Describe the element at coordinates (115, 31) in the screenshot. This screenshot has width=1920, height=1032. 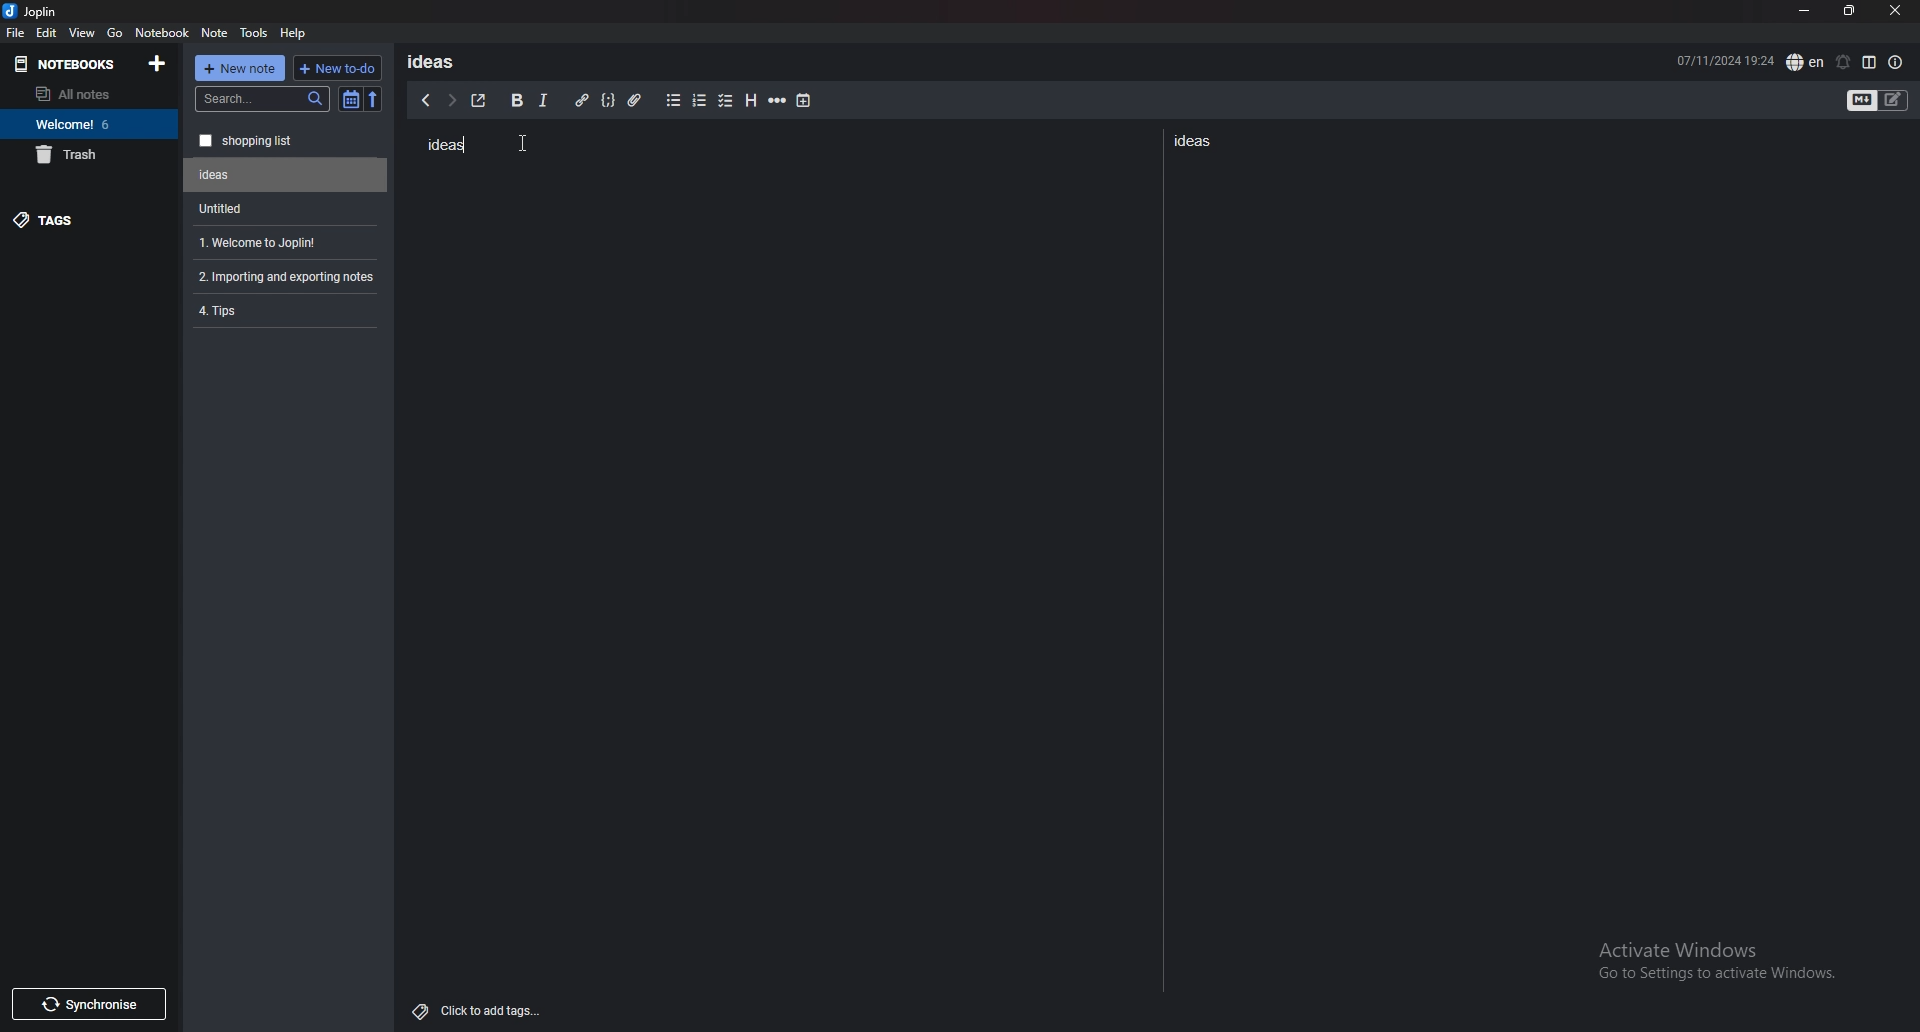
I see `go` at that location.